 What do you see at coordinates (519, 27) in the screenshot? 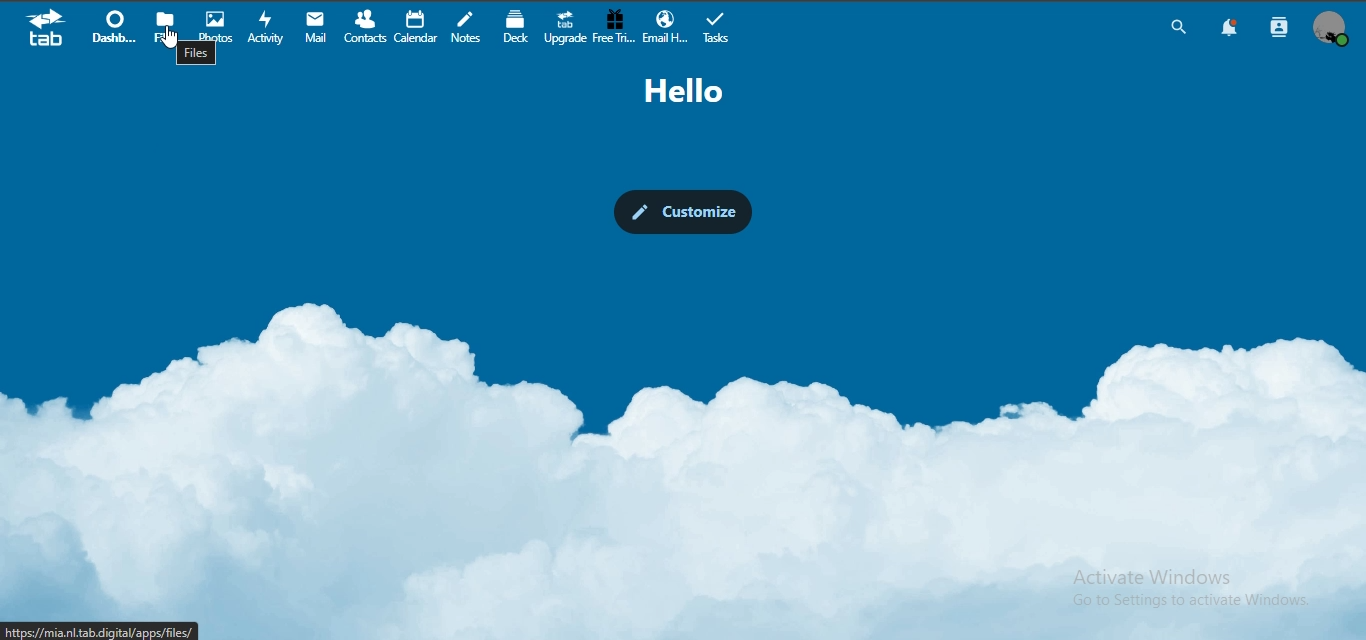
I see `deck` at bounding box center [519, 27].